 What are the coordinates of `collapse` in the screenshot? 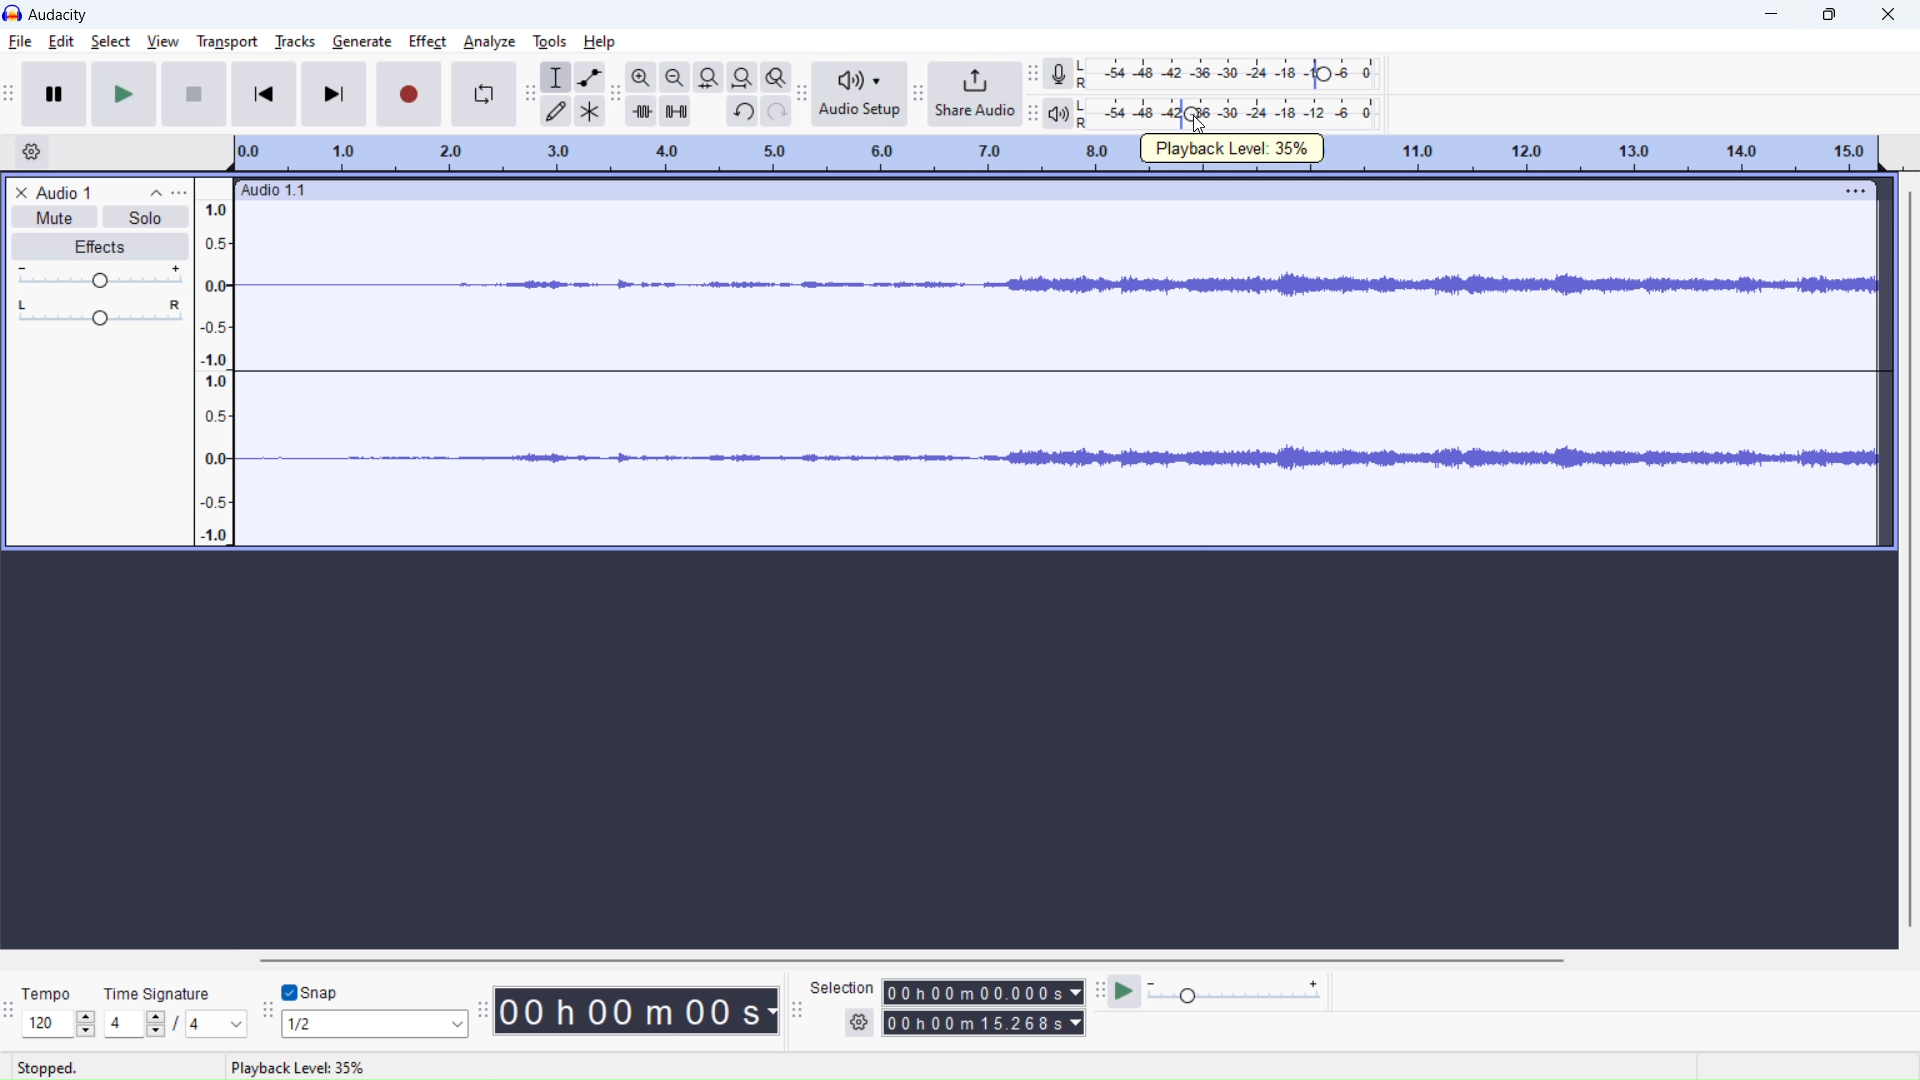 It's located at (155, 192).